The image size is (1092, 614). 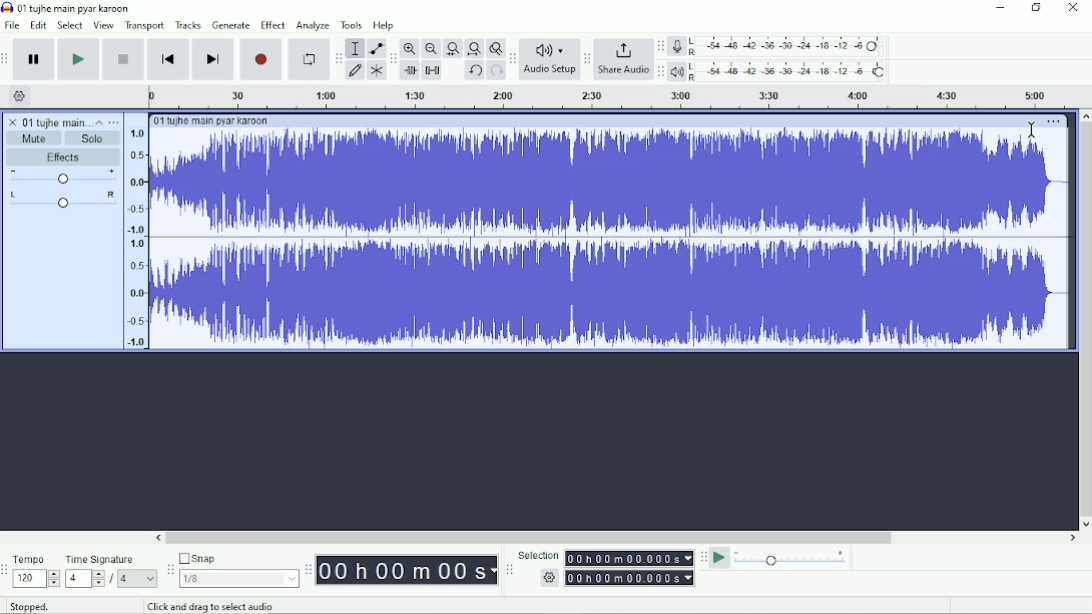 What do you see at coordinates (355, 48) in the screenshot?
I see `Selection tool` at bounding box center [355, 48].